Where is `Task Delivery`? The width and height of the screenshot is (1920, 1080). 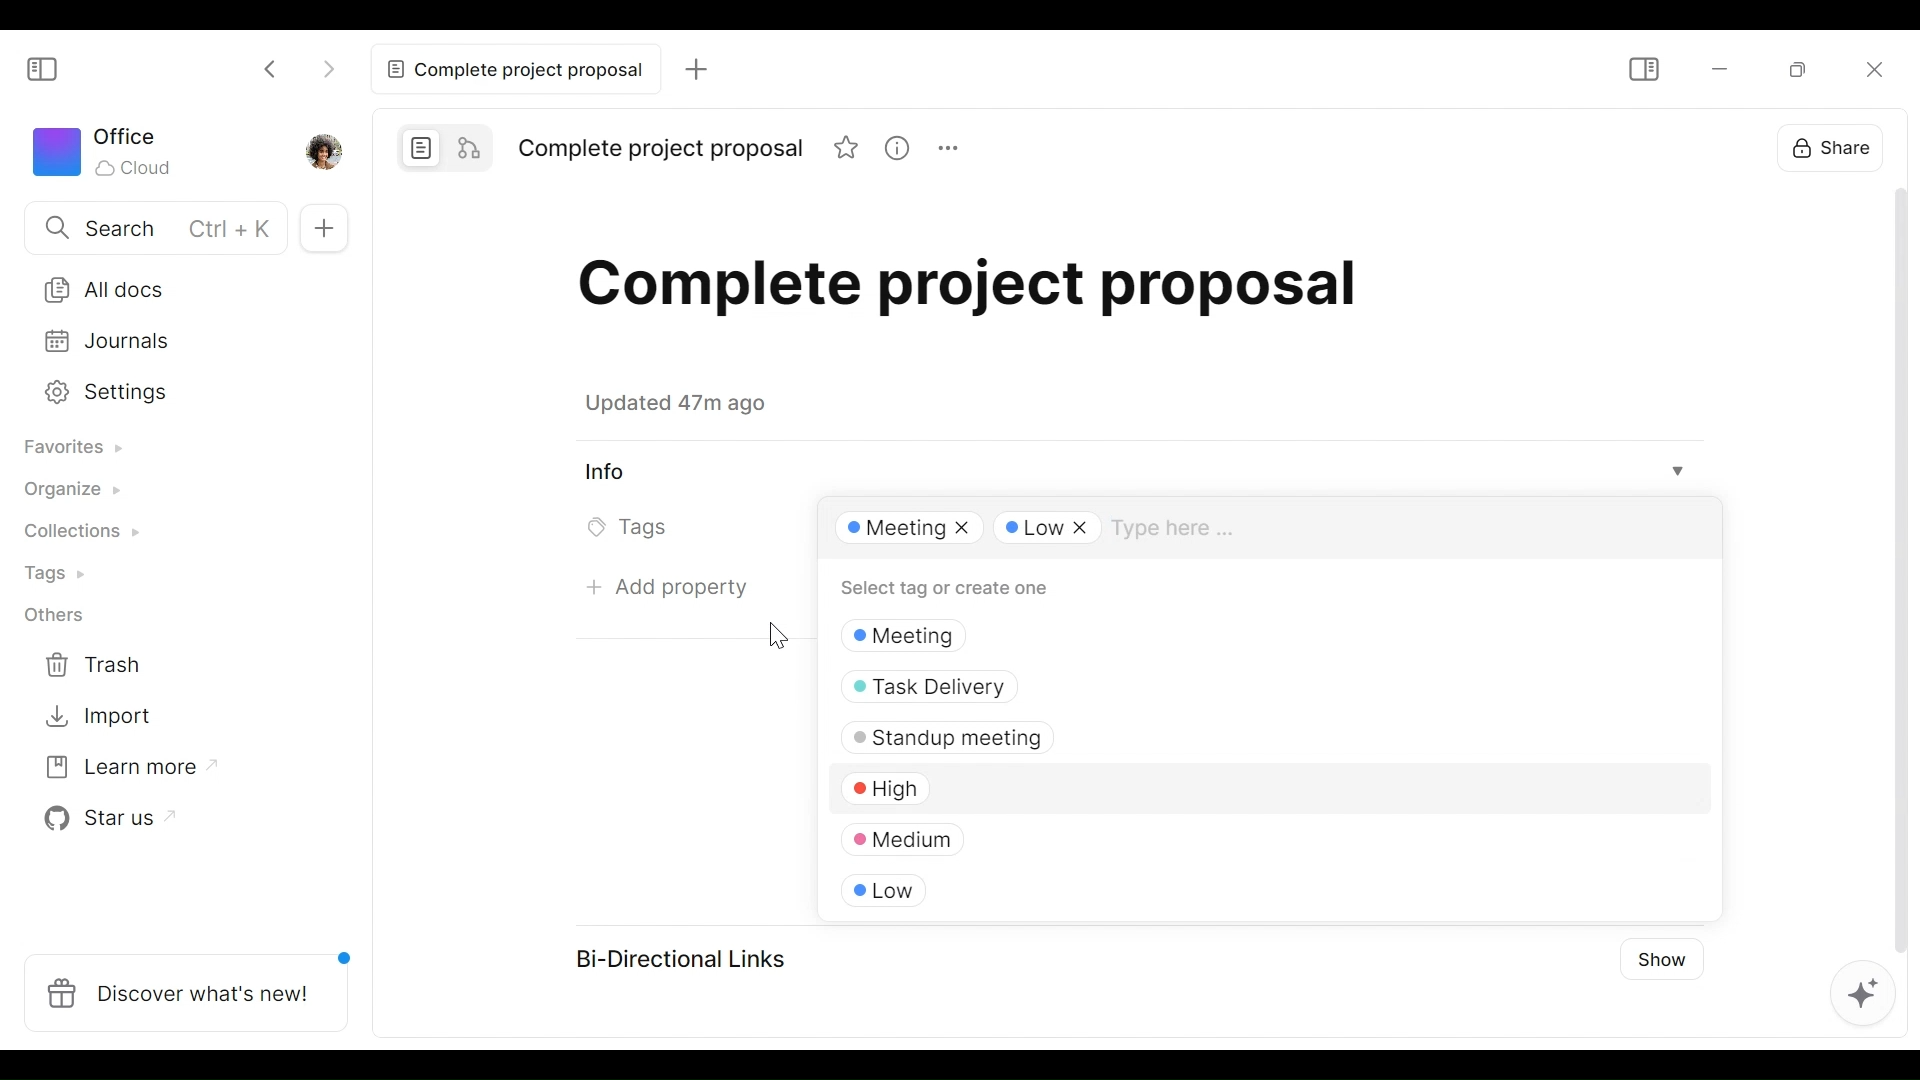
Task Delivery is located at coordinates (1117, 685).